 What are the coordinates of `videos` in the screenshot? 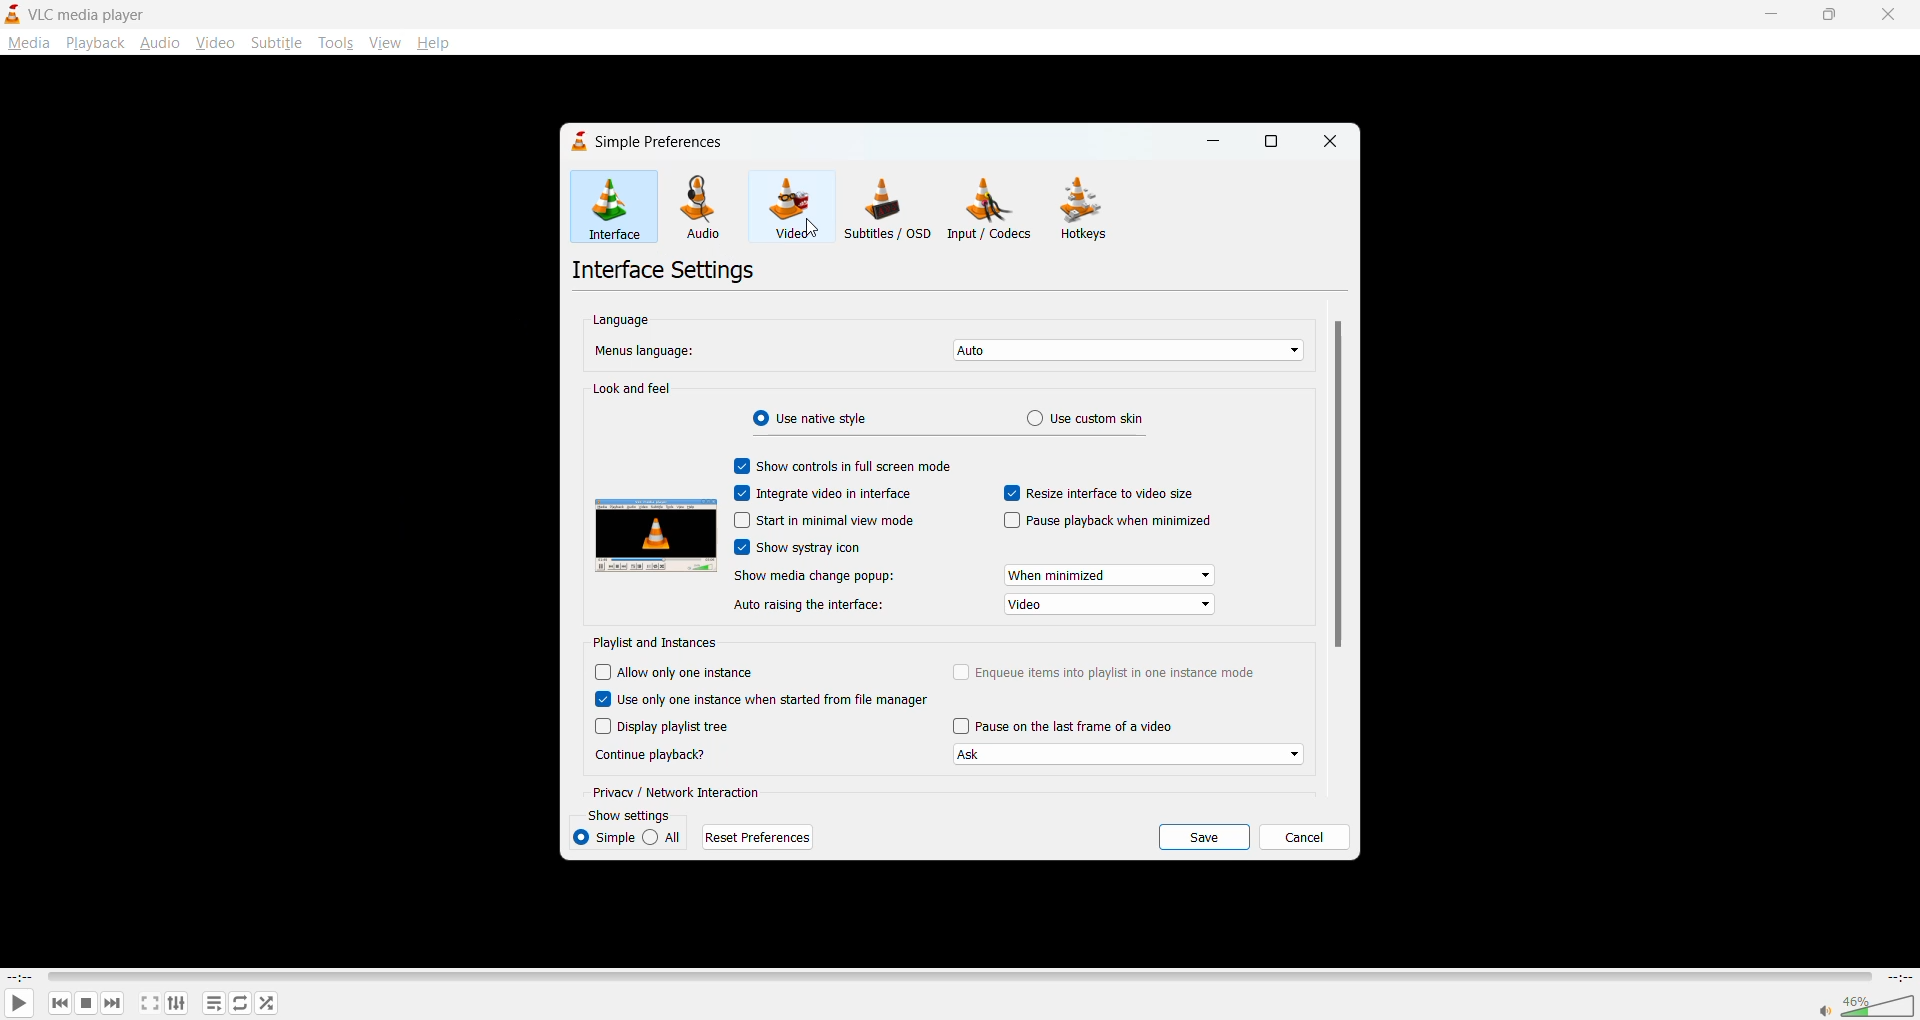 It's located at (789, 205).